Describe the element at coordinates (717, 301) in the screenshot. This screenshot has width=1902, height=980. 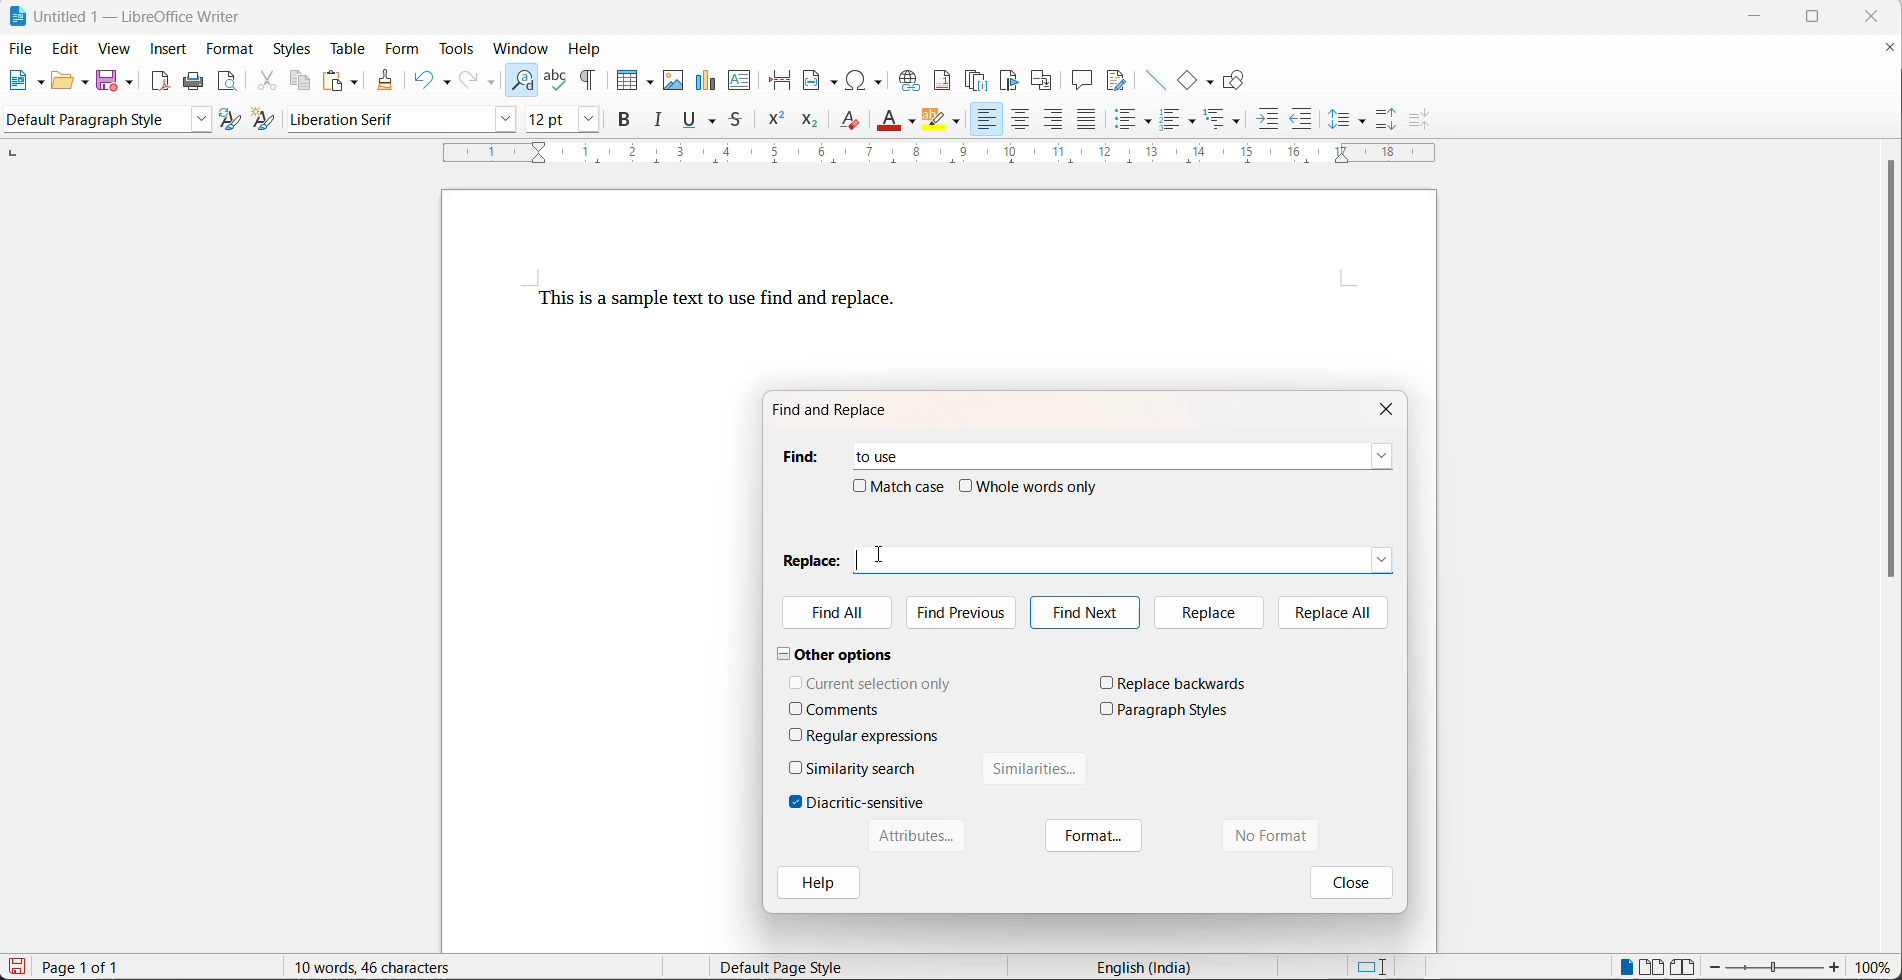
I see `This is a sample text to use find and replace.` at that location.